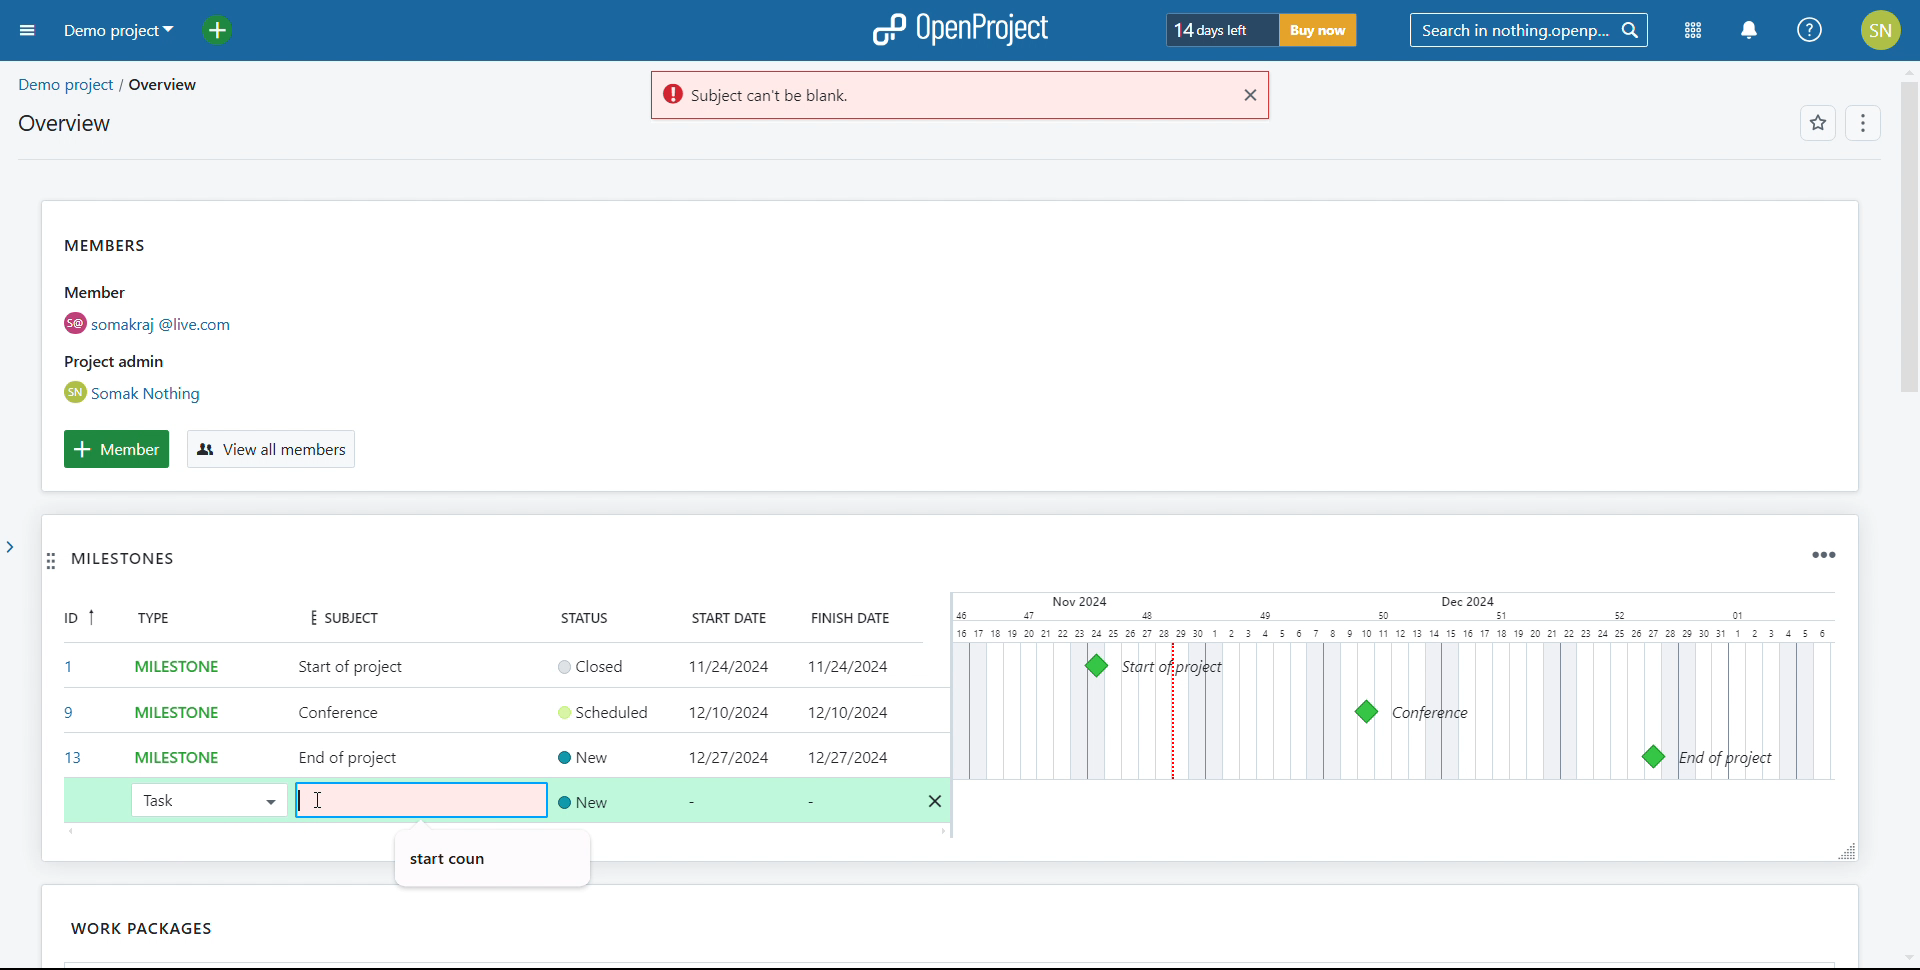 The width and height of the screenshot is (1920, 970). What do you see at coordinates (1748, 31) in the screenshot?
I see `notification` at bounding box center [1748, 31].